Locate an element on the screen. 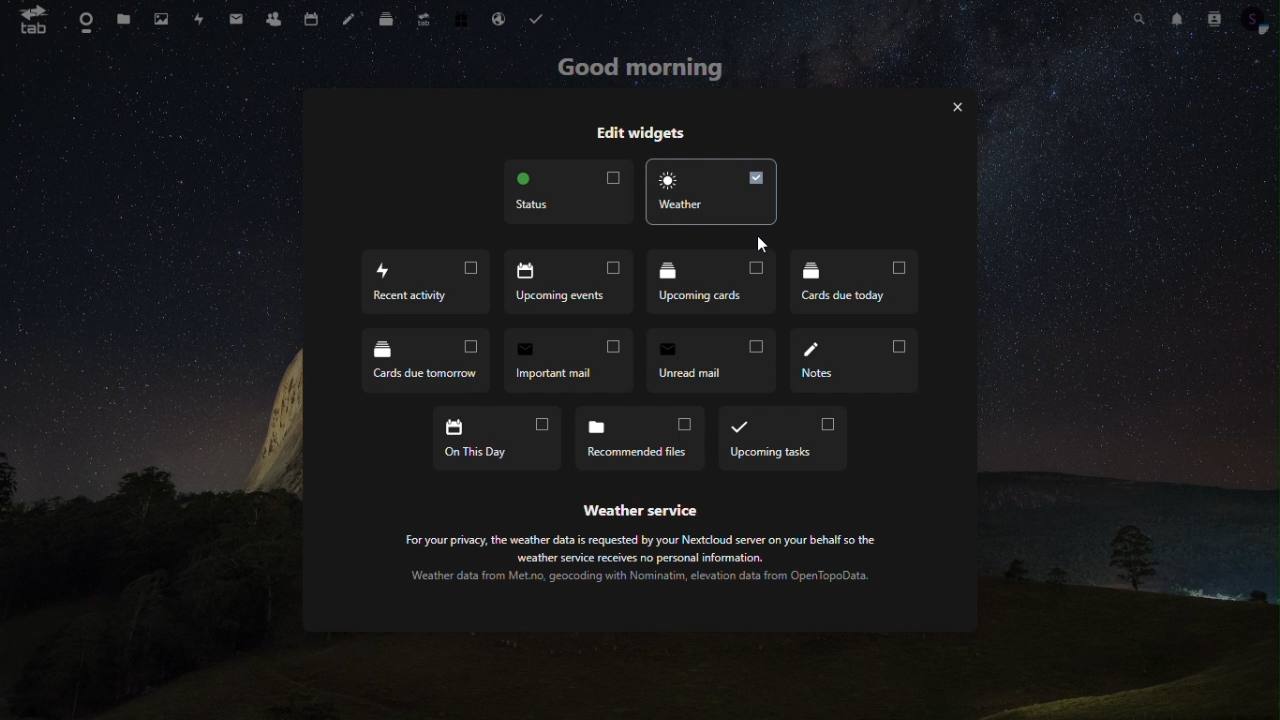  search is located at coordinates (1136, 19).